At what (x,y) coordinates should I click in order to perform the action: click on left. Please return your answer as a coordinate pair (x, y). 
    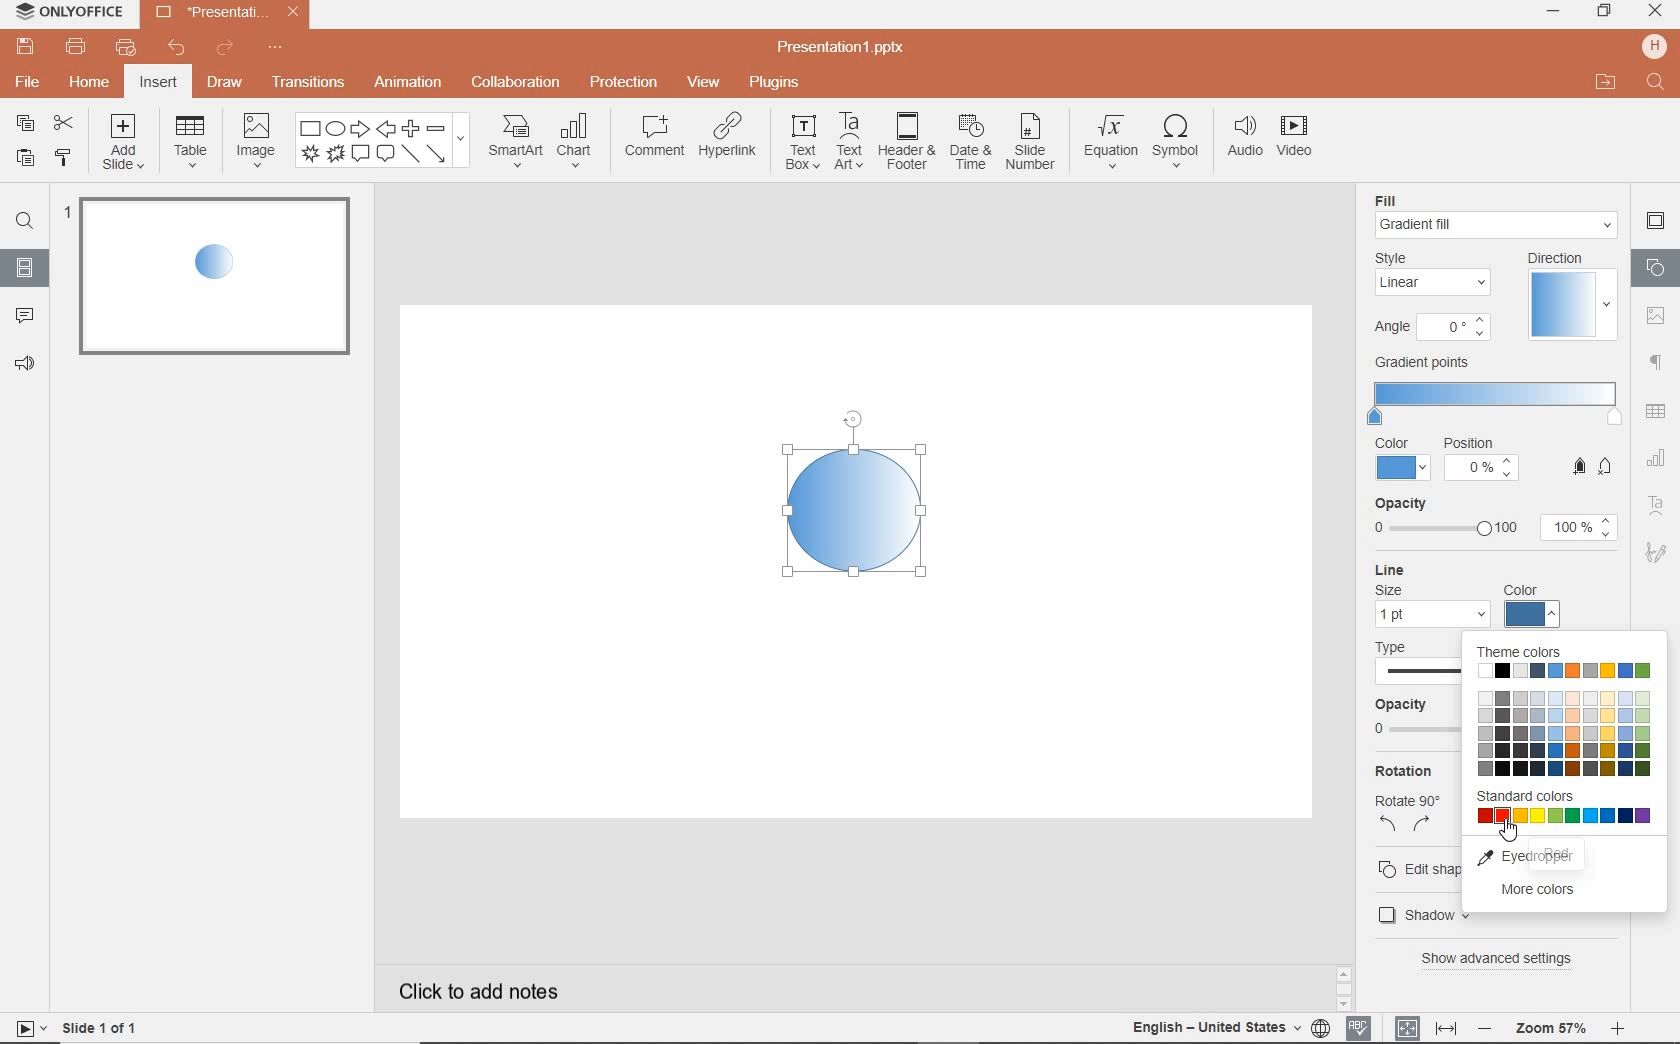
    Looking at the image, I should click on (1389, 827).